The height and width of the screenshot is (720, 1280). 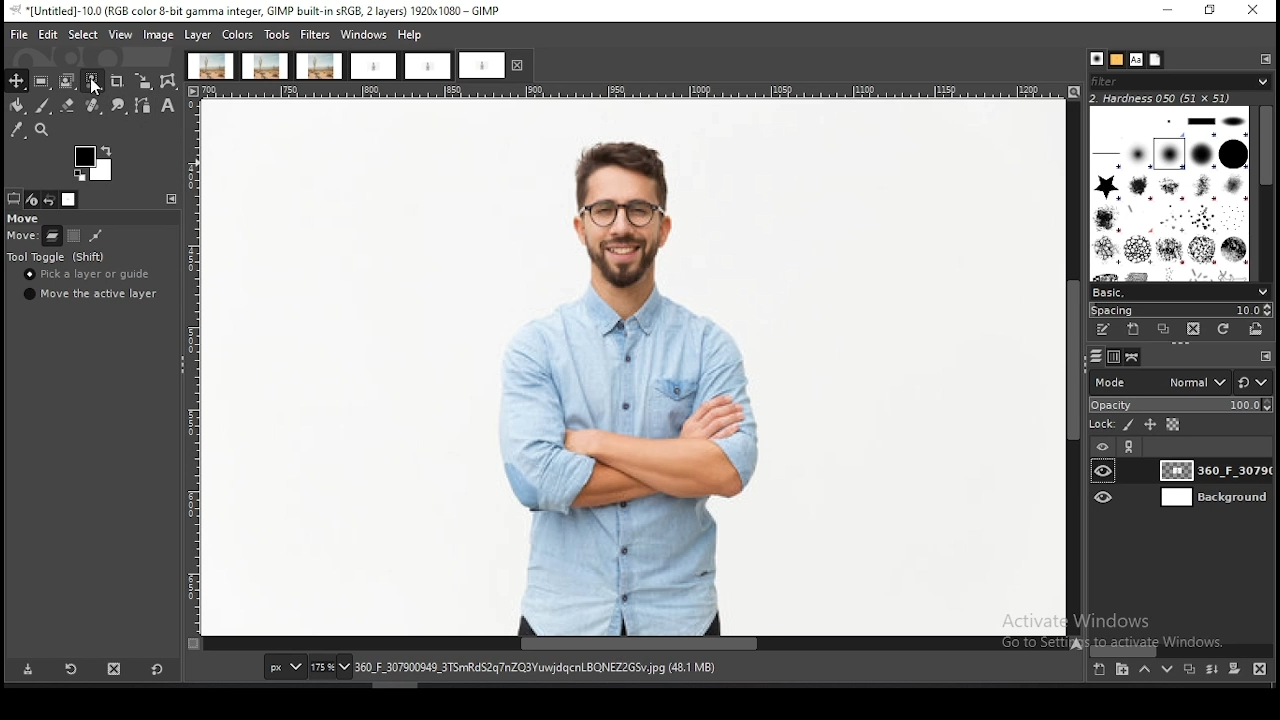 I want to click on delete brush, so click(x=1194, y=330).